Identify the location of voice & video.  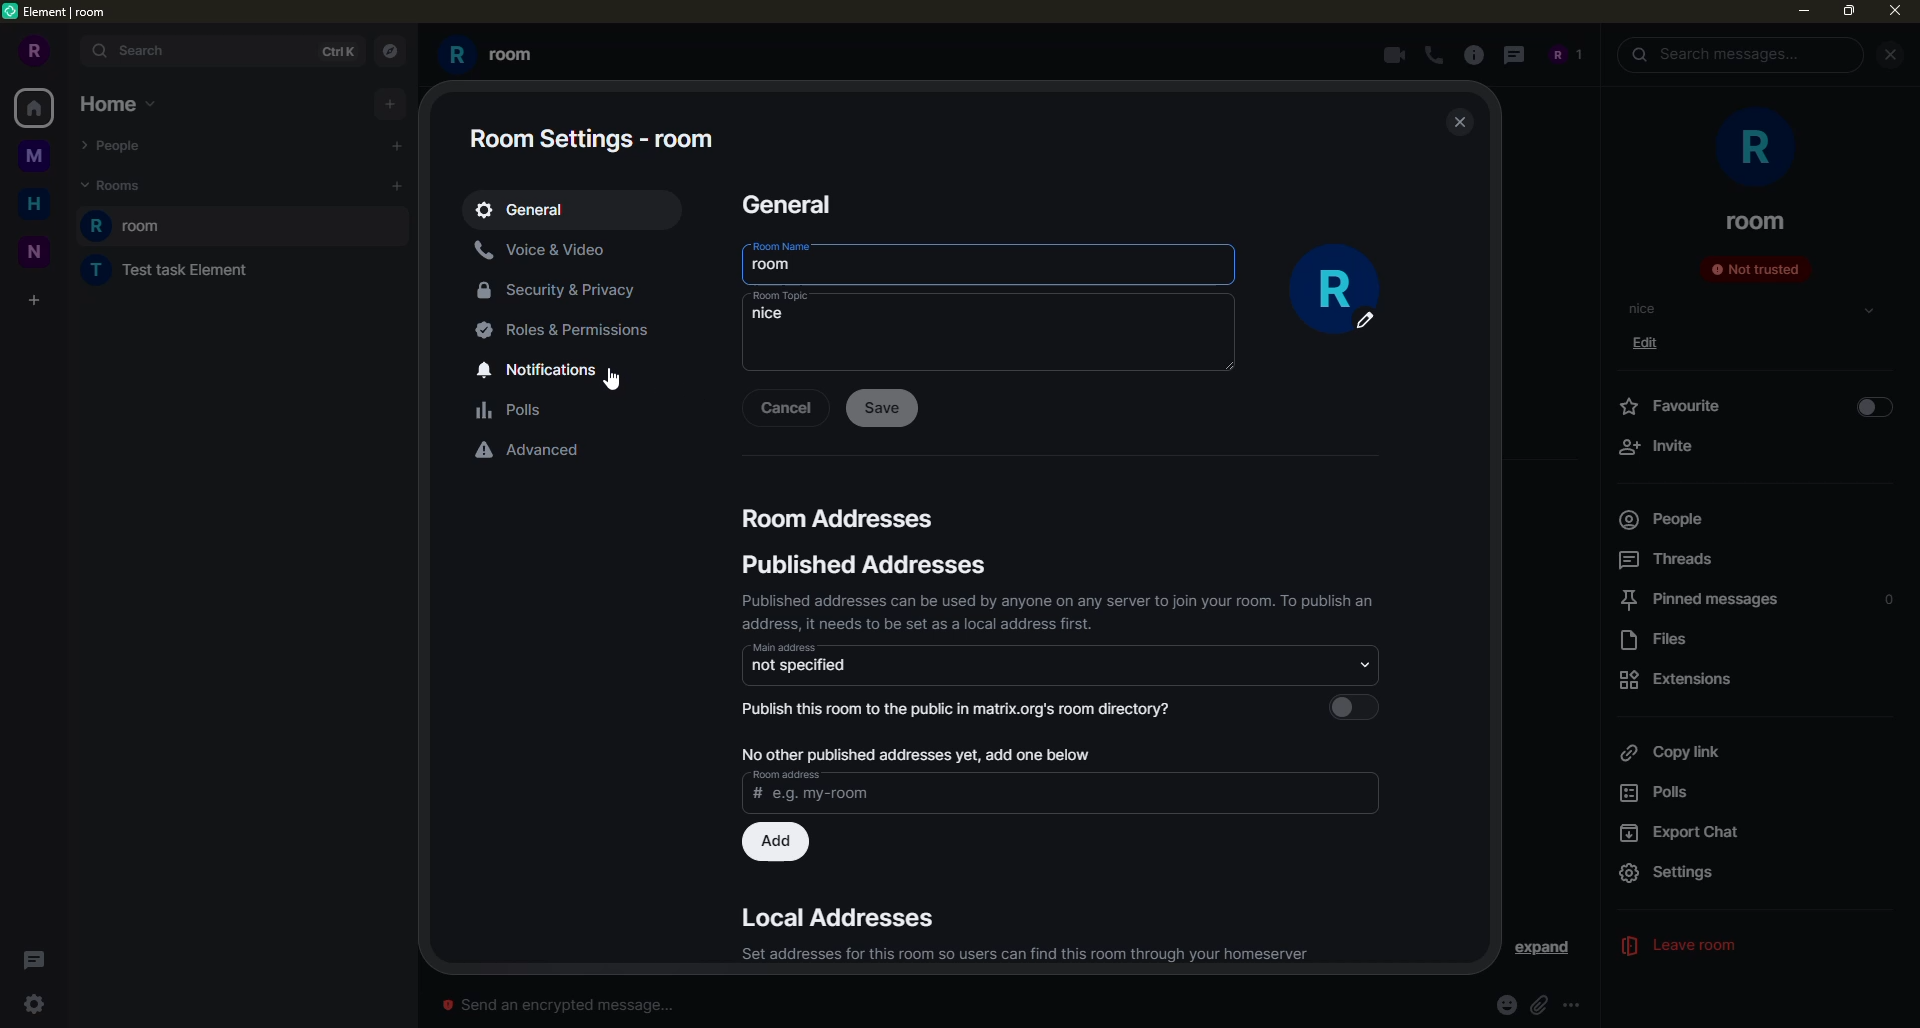
(540, 250).